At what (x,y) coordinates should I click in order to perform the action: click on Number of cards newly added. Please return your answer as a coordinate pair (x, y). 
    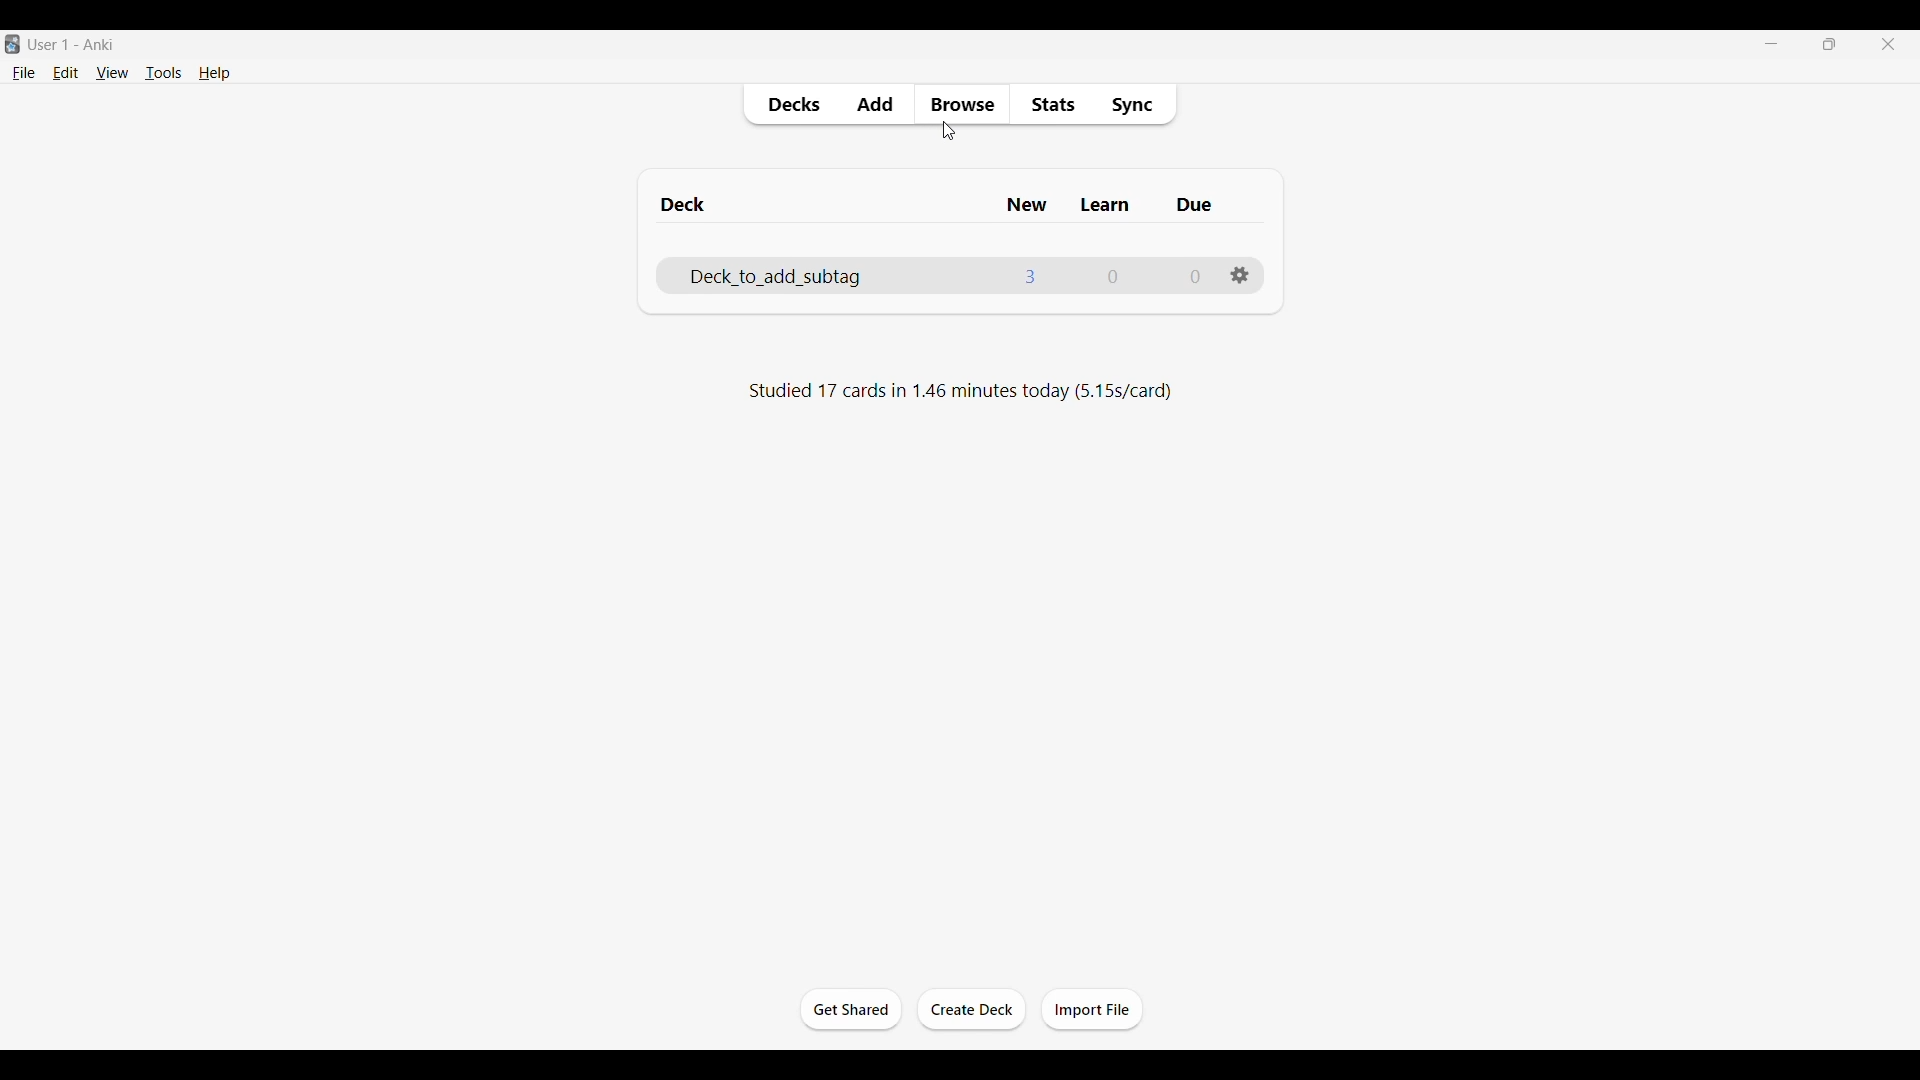
    Looking at the image, I should click on (1028, 275).